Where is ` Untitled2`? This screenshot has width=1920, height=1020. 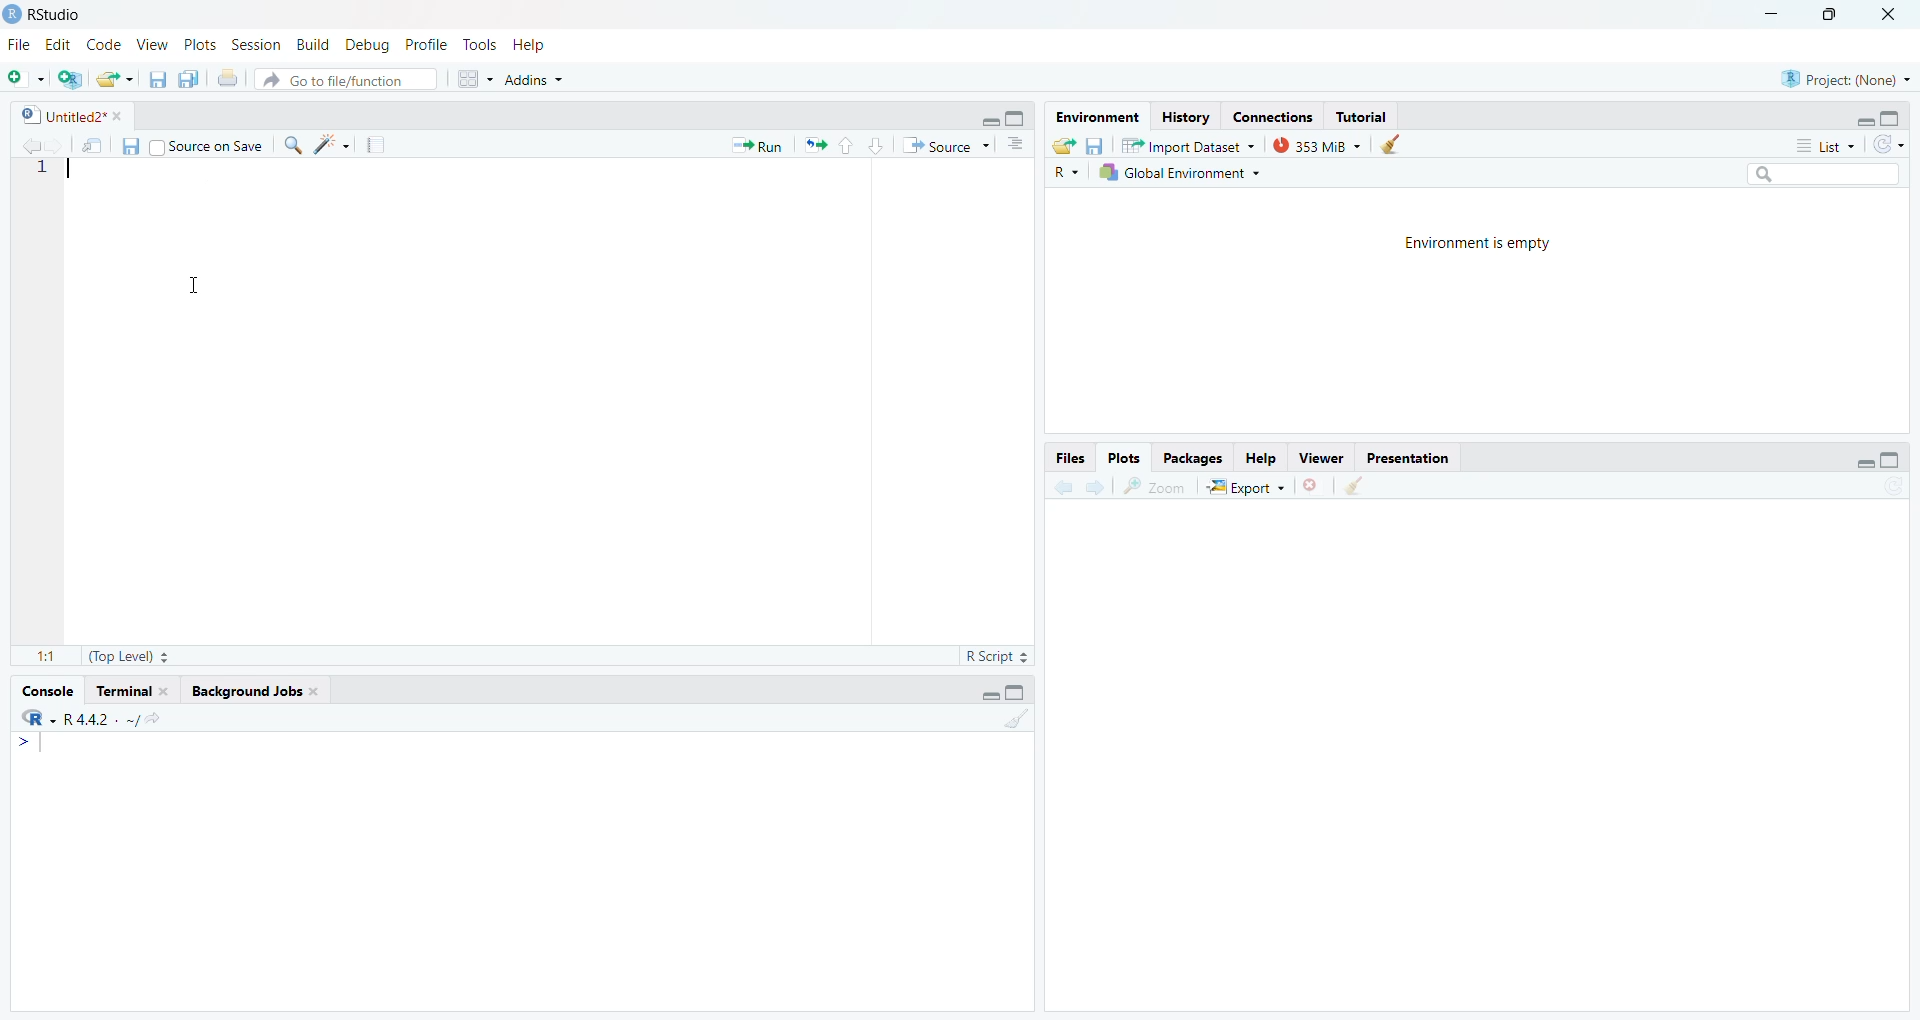  Untitled2 is located at coordinates (67, 116).